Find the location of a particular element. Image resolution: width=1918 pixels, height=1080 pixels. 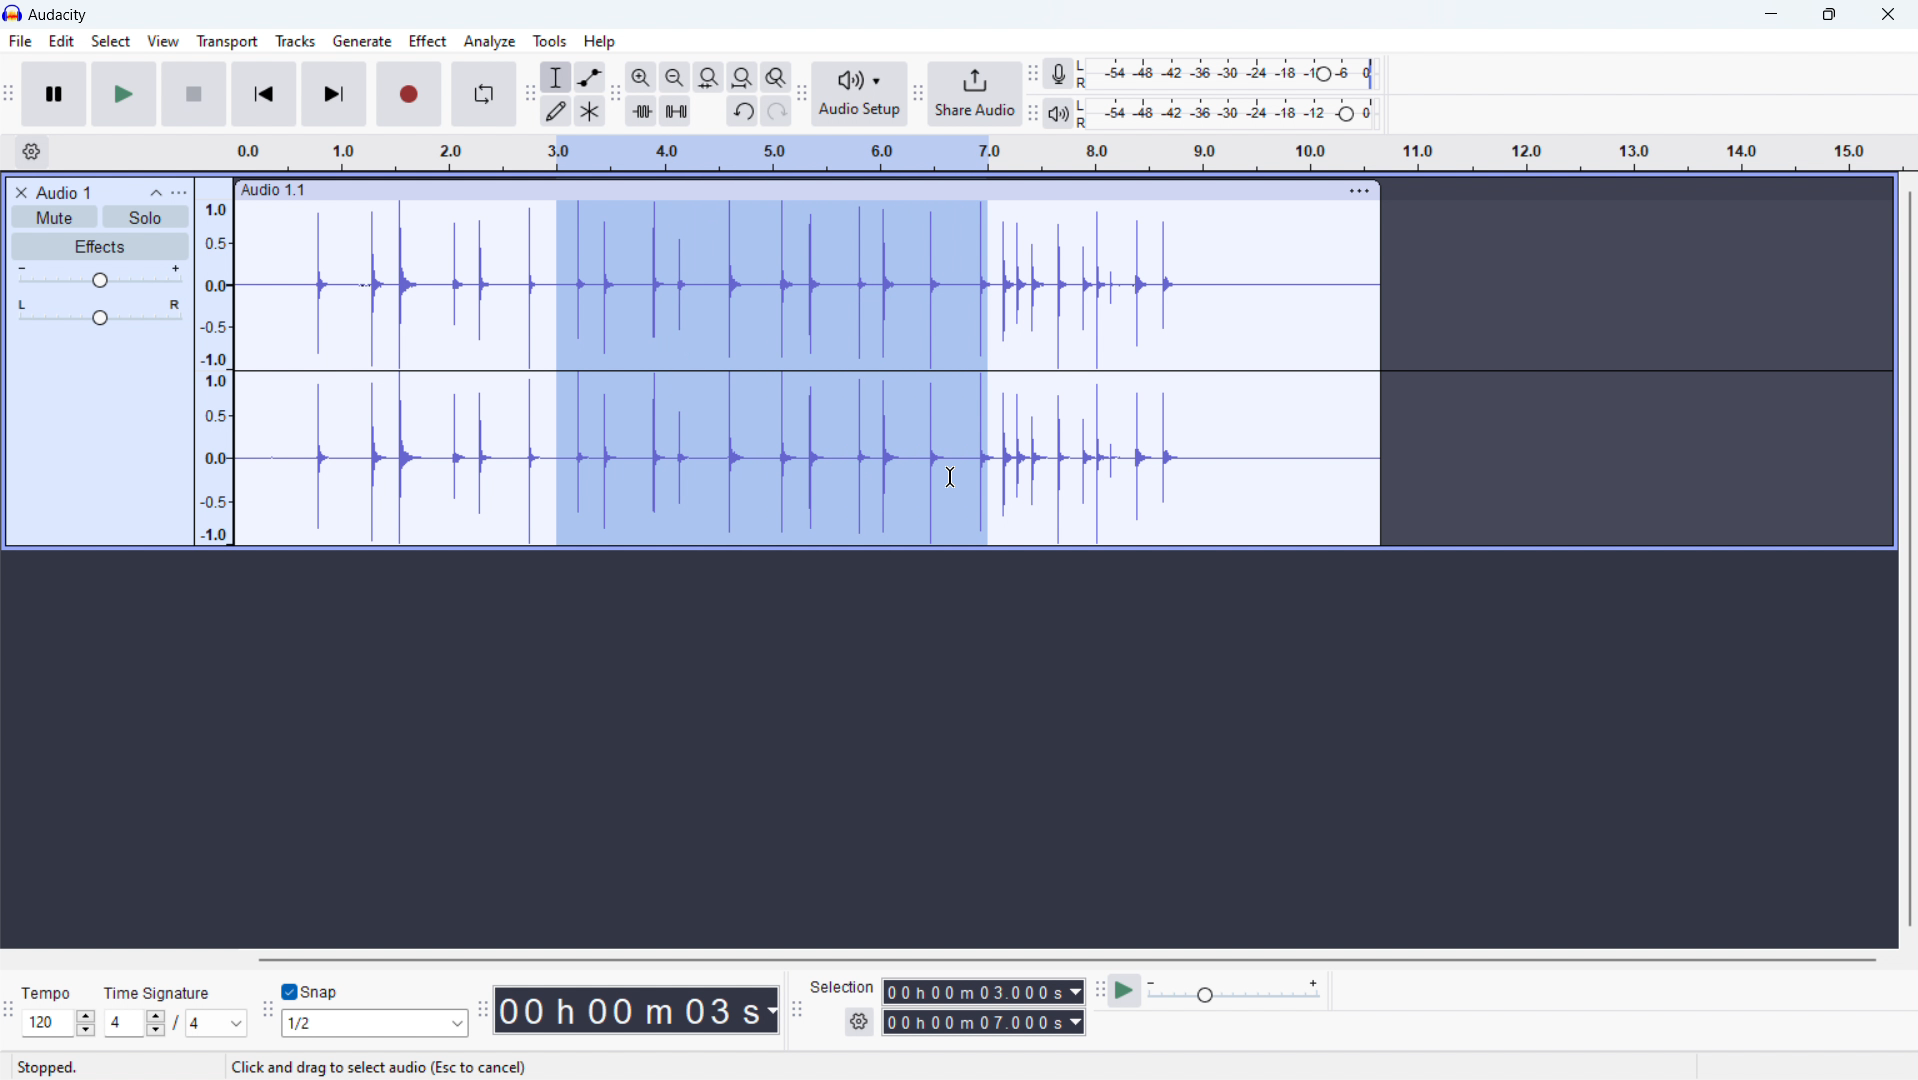

vertical scrollbar is located at coordinates (1910, 559).